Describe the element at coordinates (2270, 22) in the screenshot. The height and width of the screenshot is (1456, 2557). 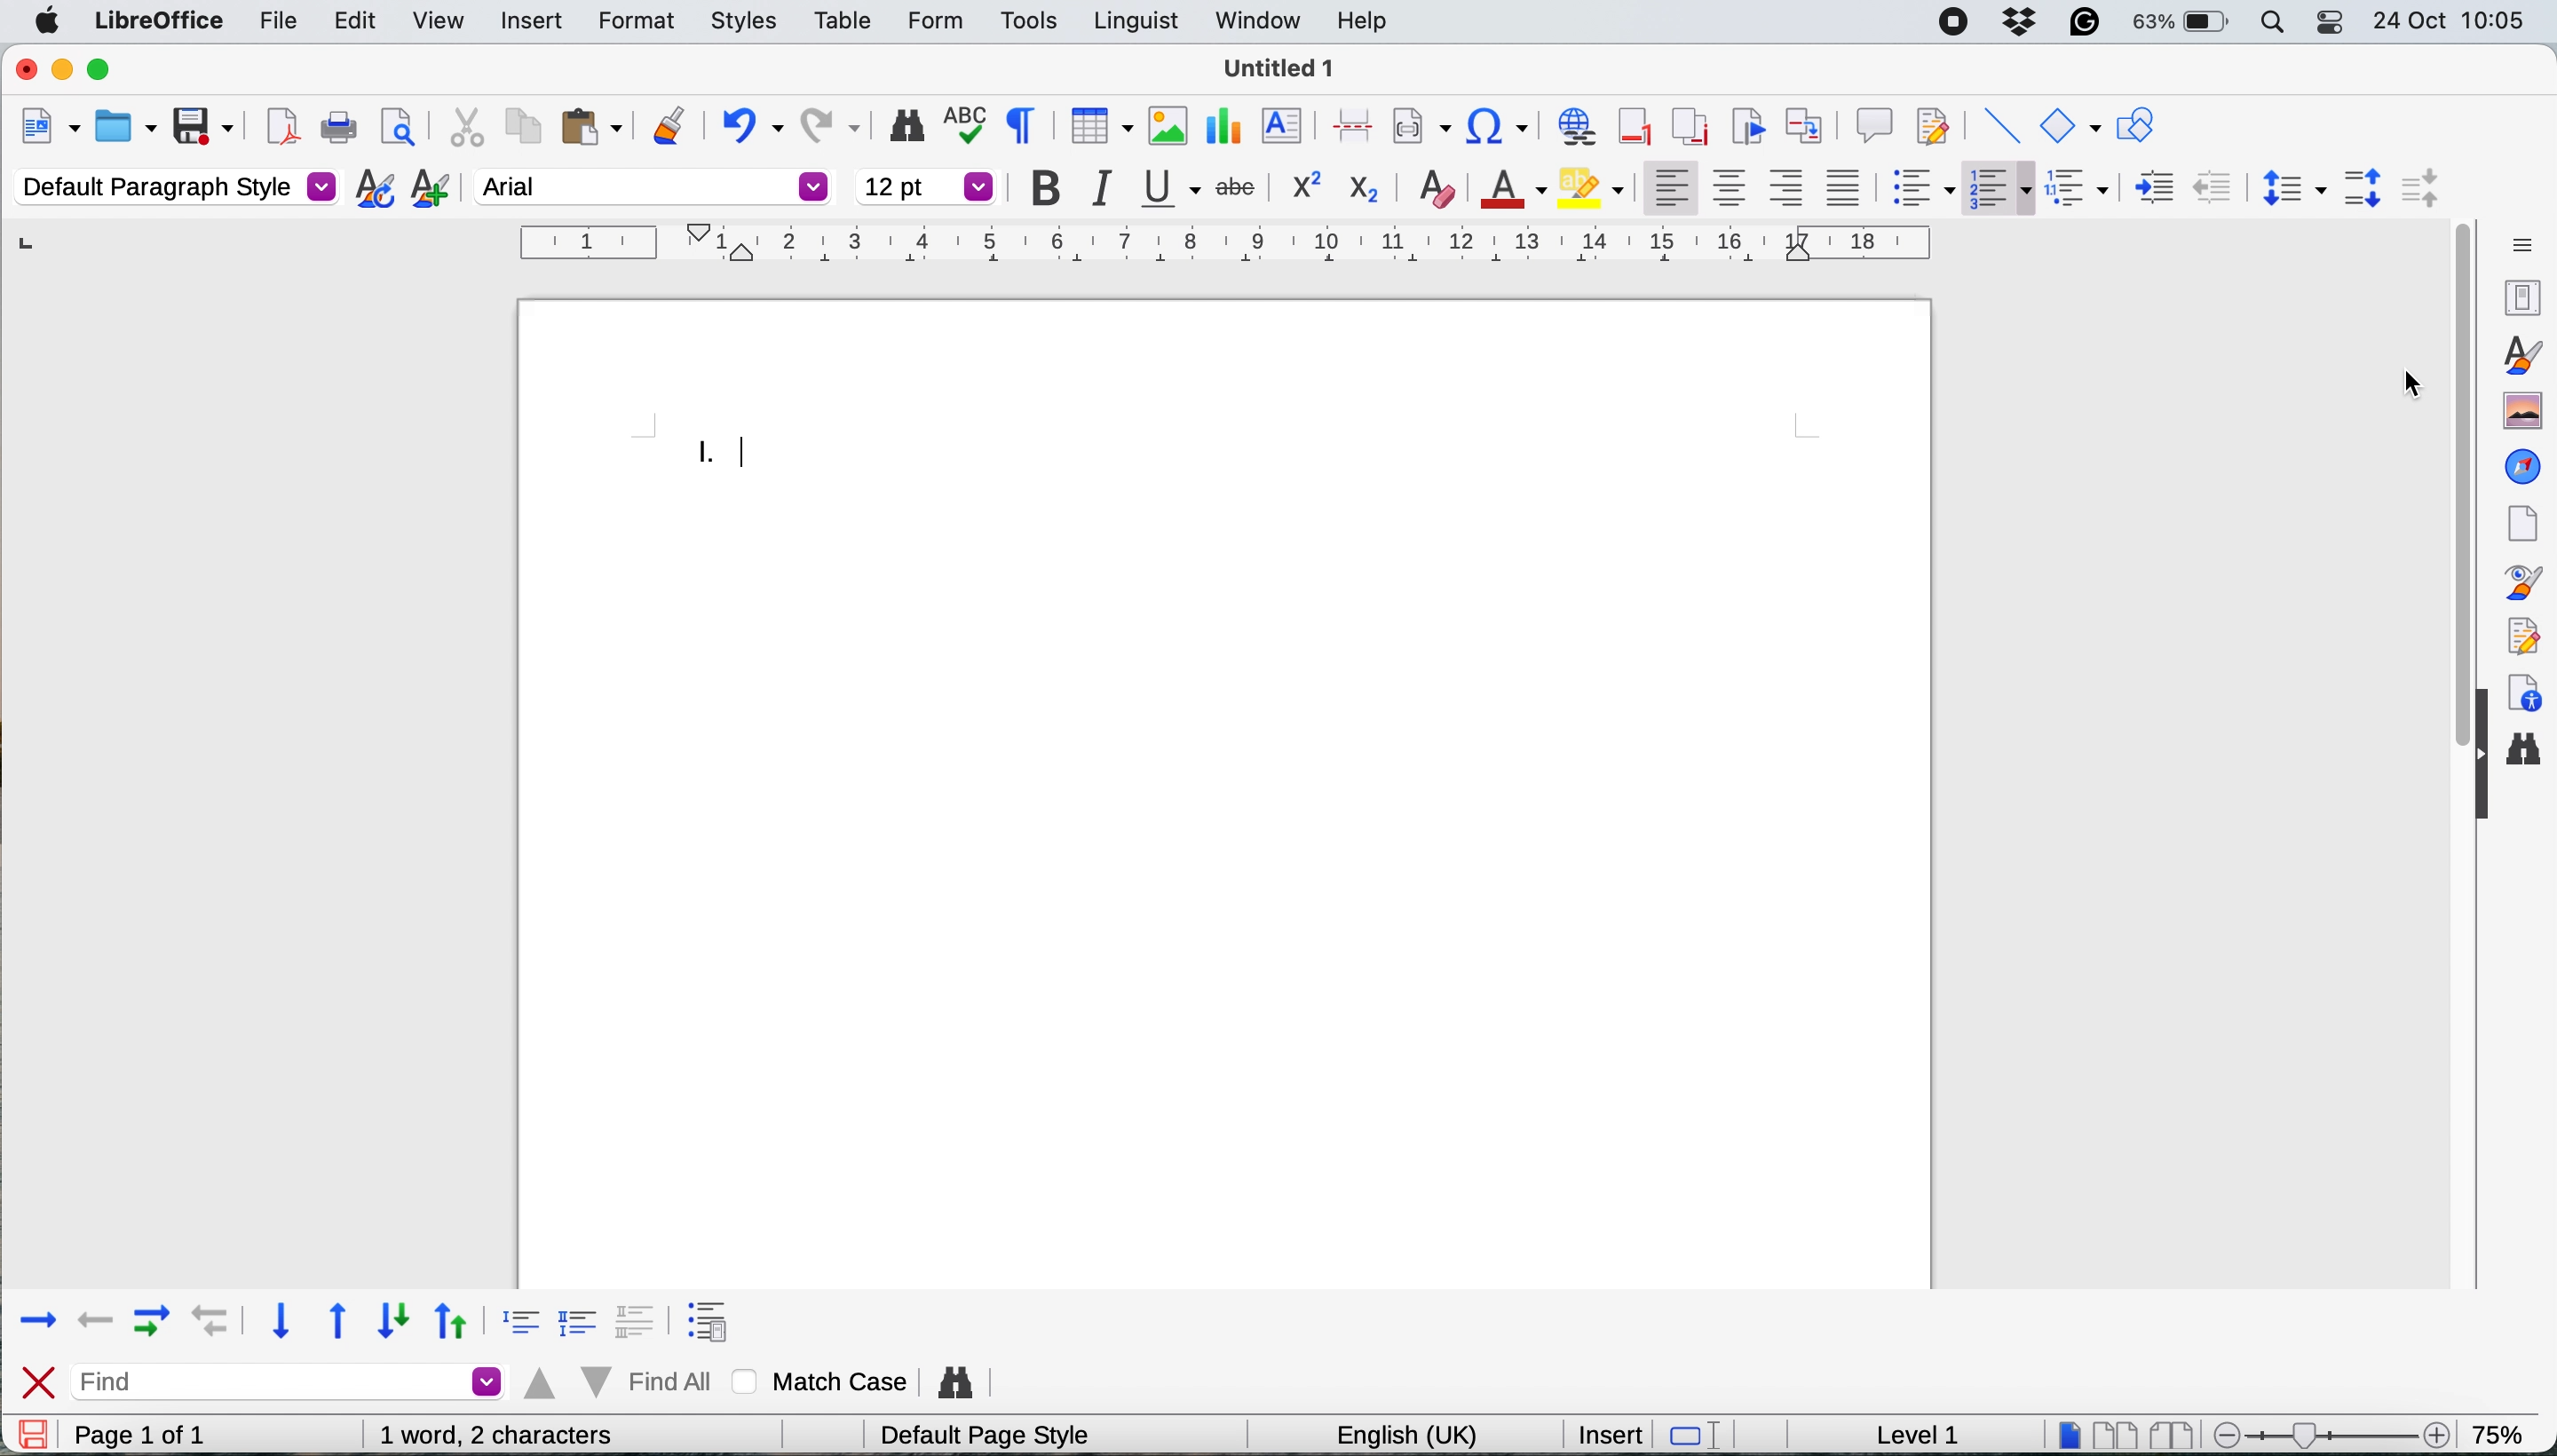
I see `spotlight search` at that location.